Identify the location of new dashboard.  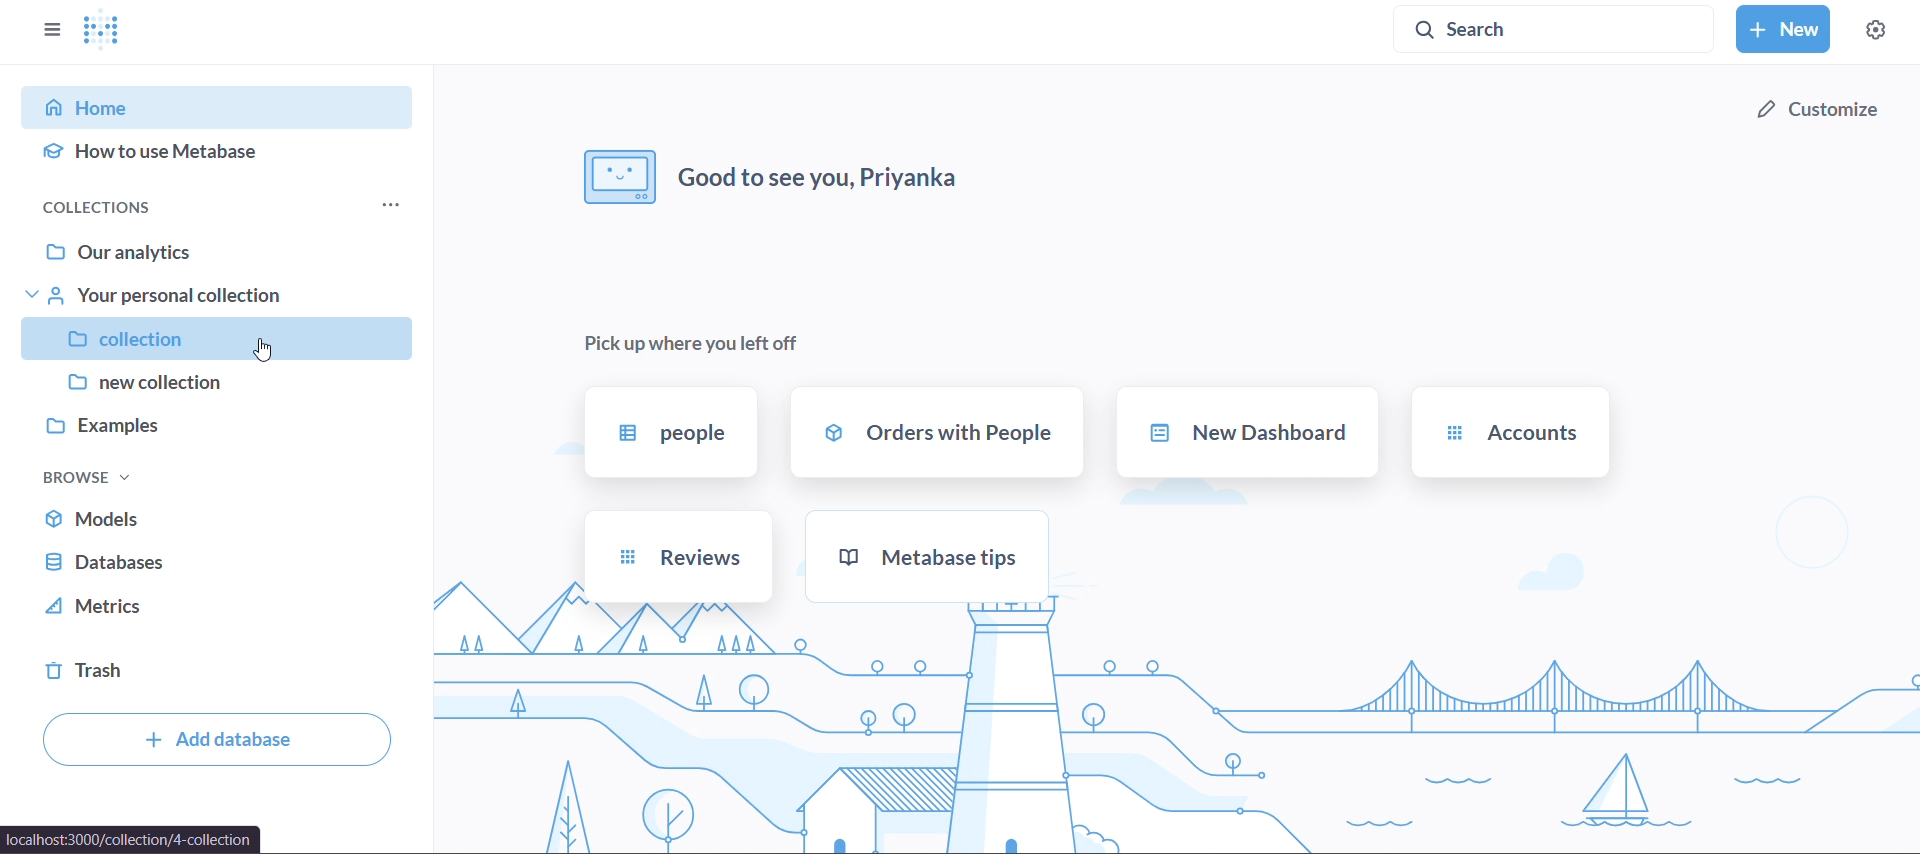
(1249, 433).